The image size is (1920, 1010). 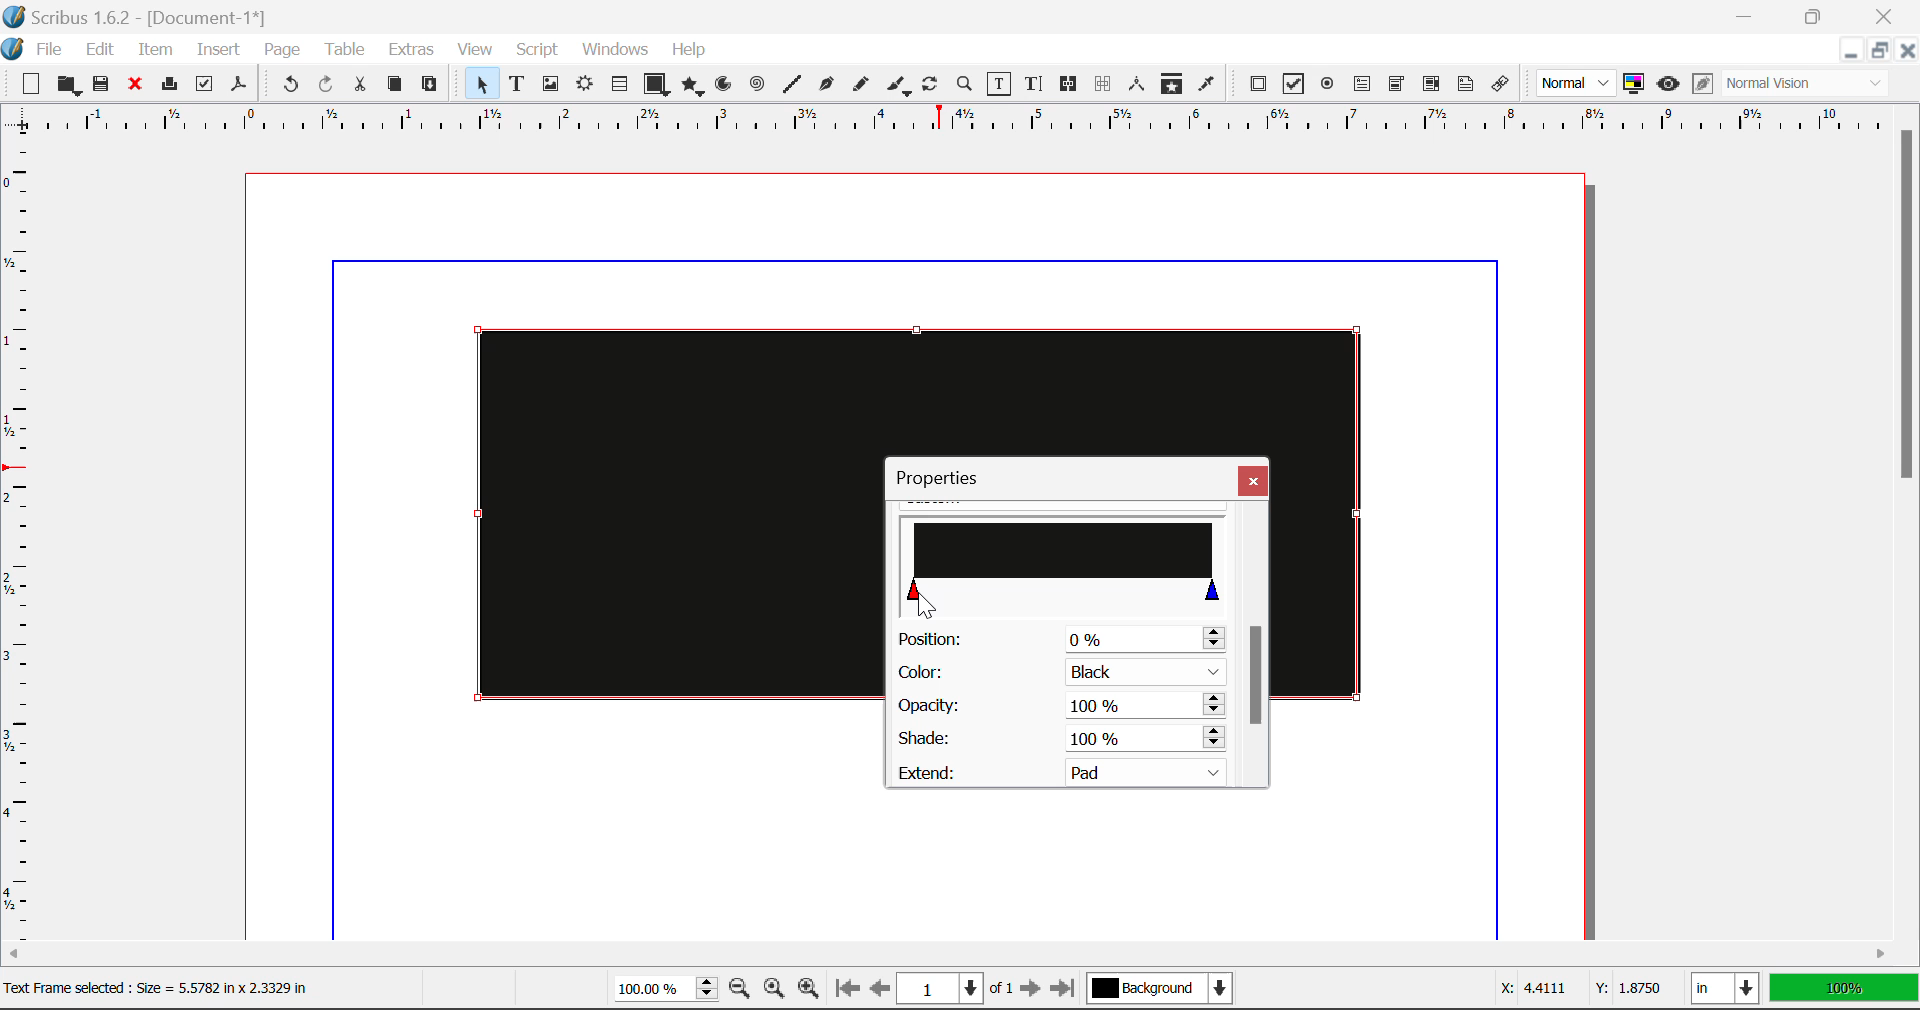 I want to click on Cut, so click(x=359, y=85).